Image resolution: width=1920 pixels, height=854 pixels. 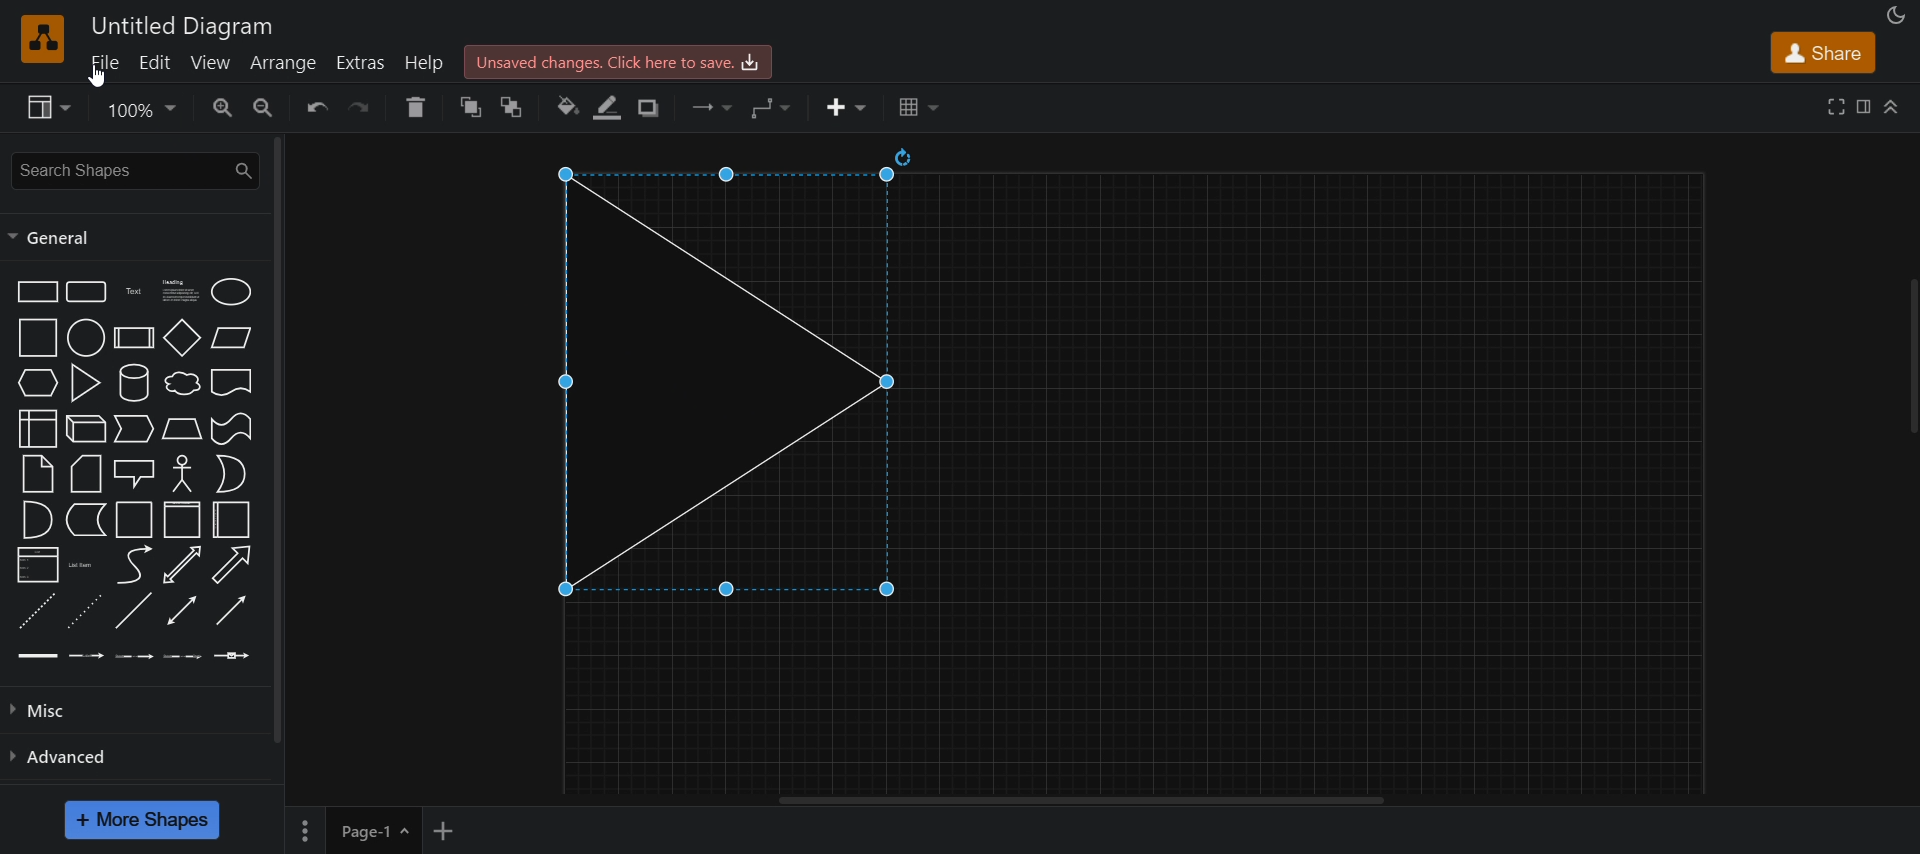 I want to click on to back, so click(x=514, y=106).